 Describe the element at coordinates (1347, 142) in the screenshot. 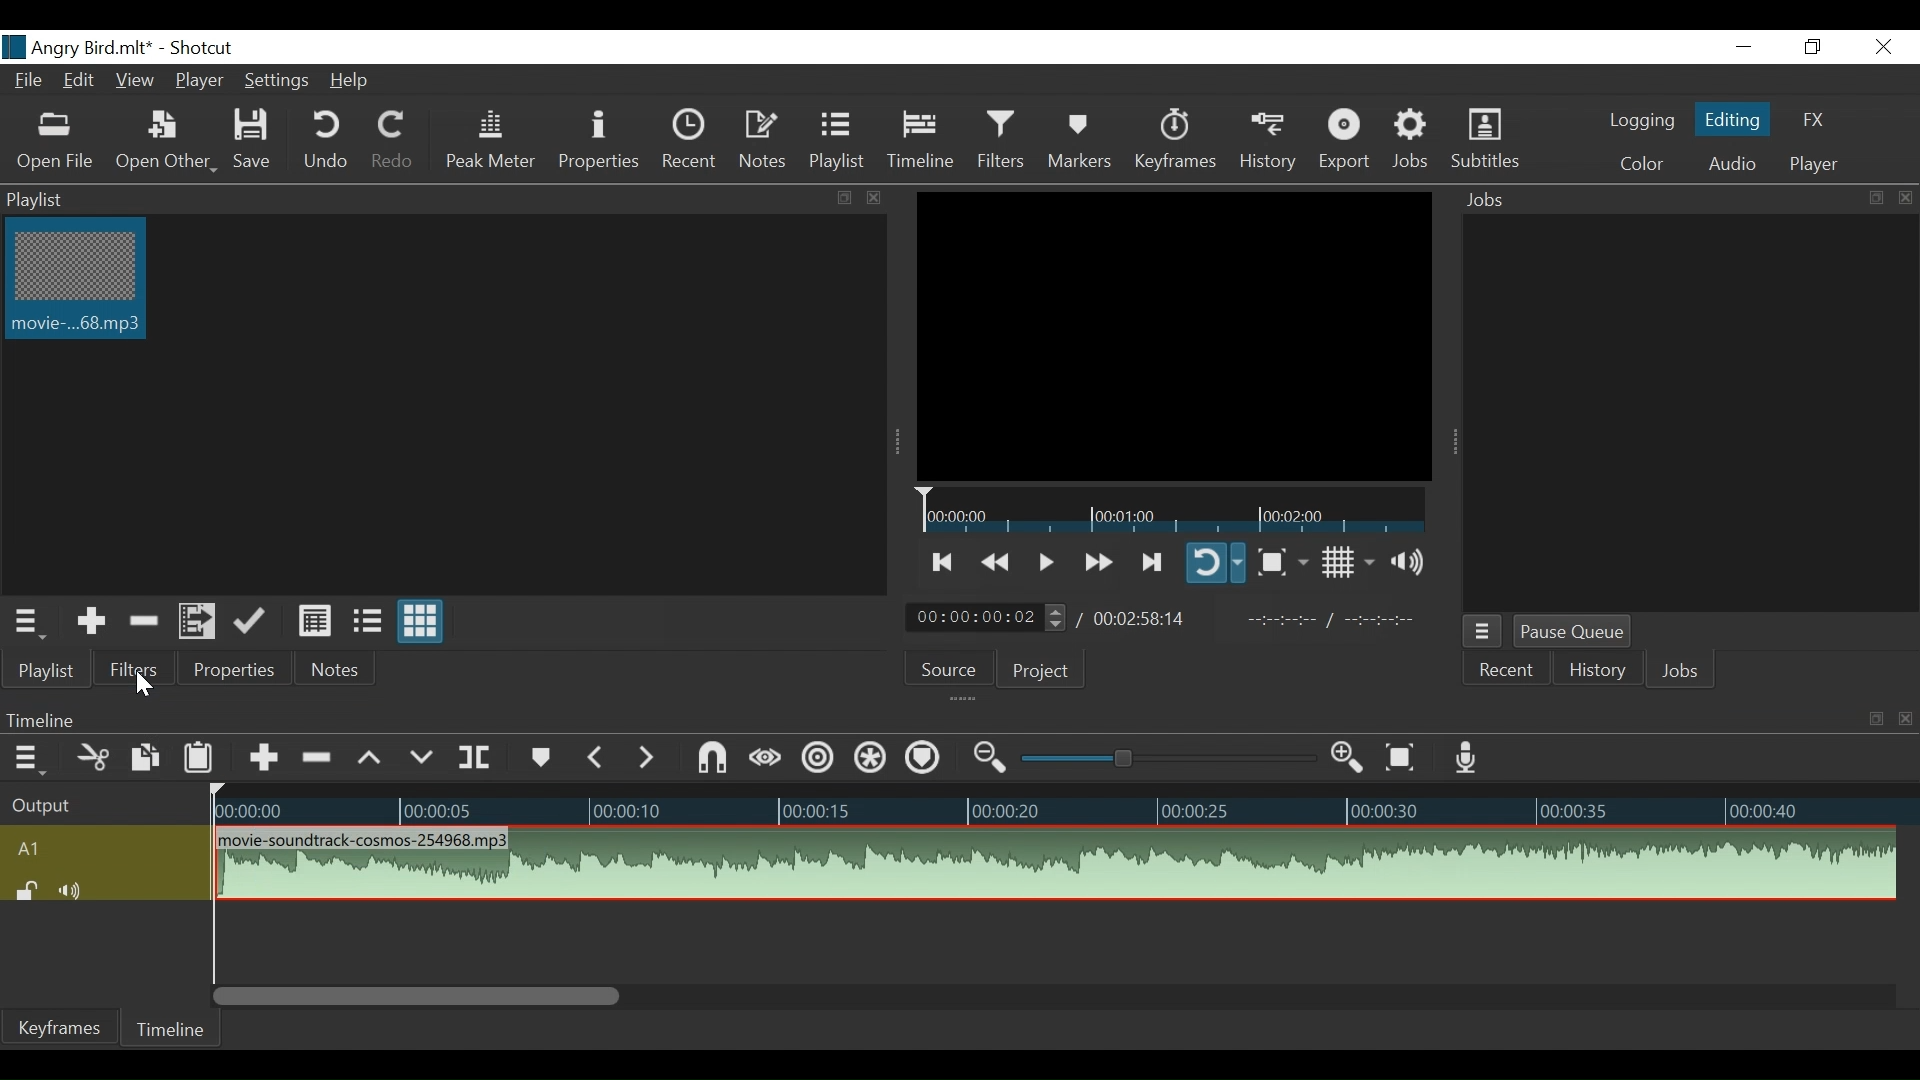

I see `Export` at that location.